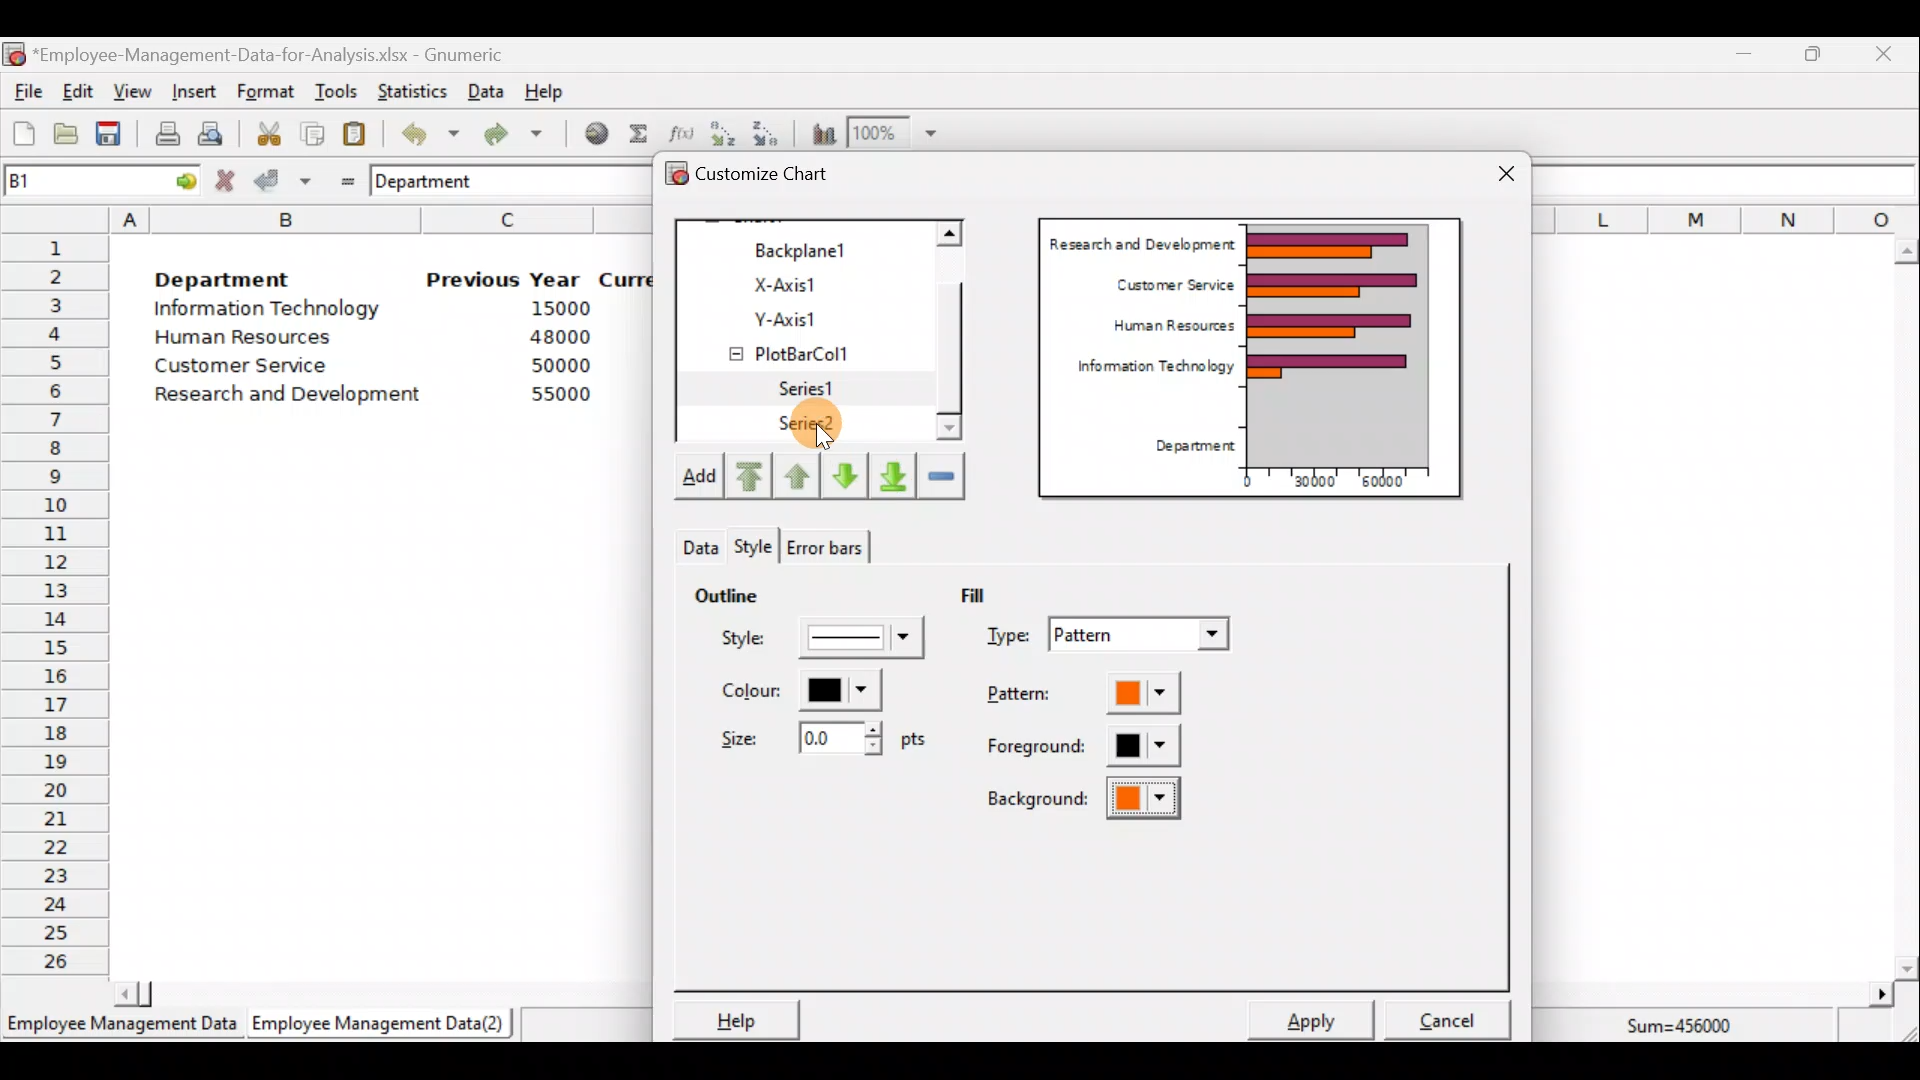 The height and width of the screenshot is (1080, 1920). Describe the element at coordinates (210, 131) in the screenshot. I see `Print preview` at that location.